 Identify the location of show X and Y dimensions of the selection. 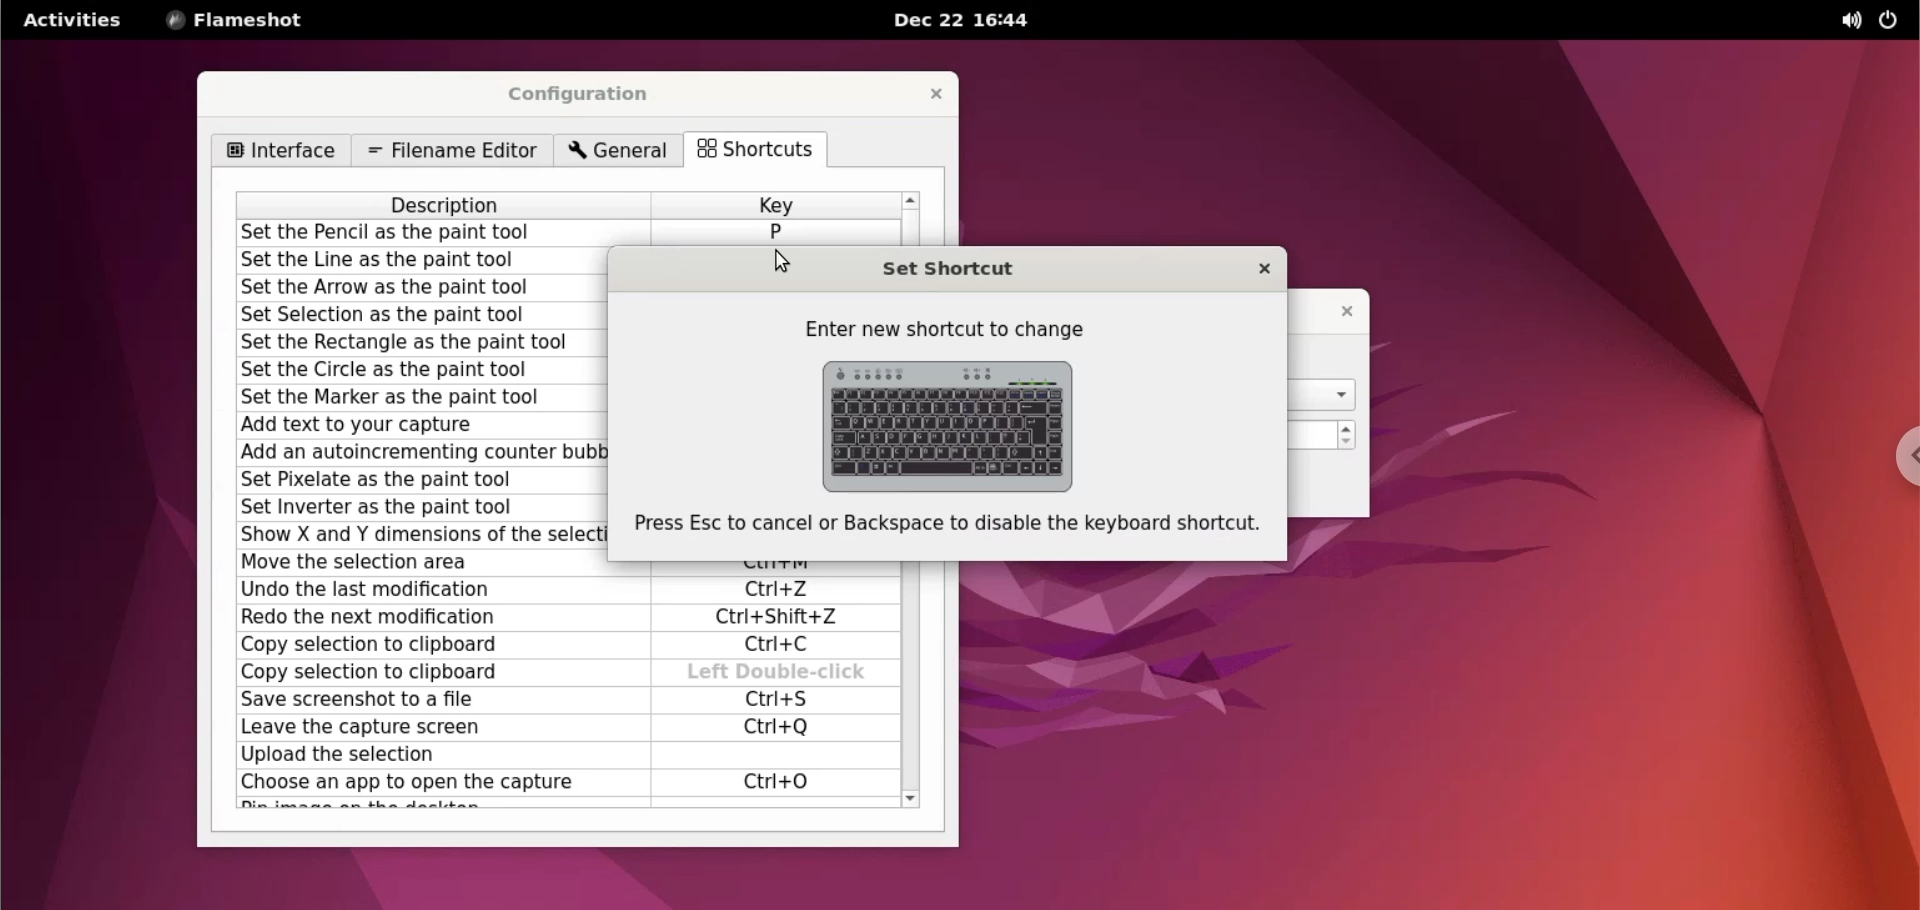
(421, 535).